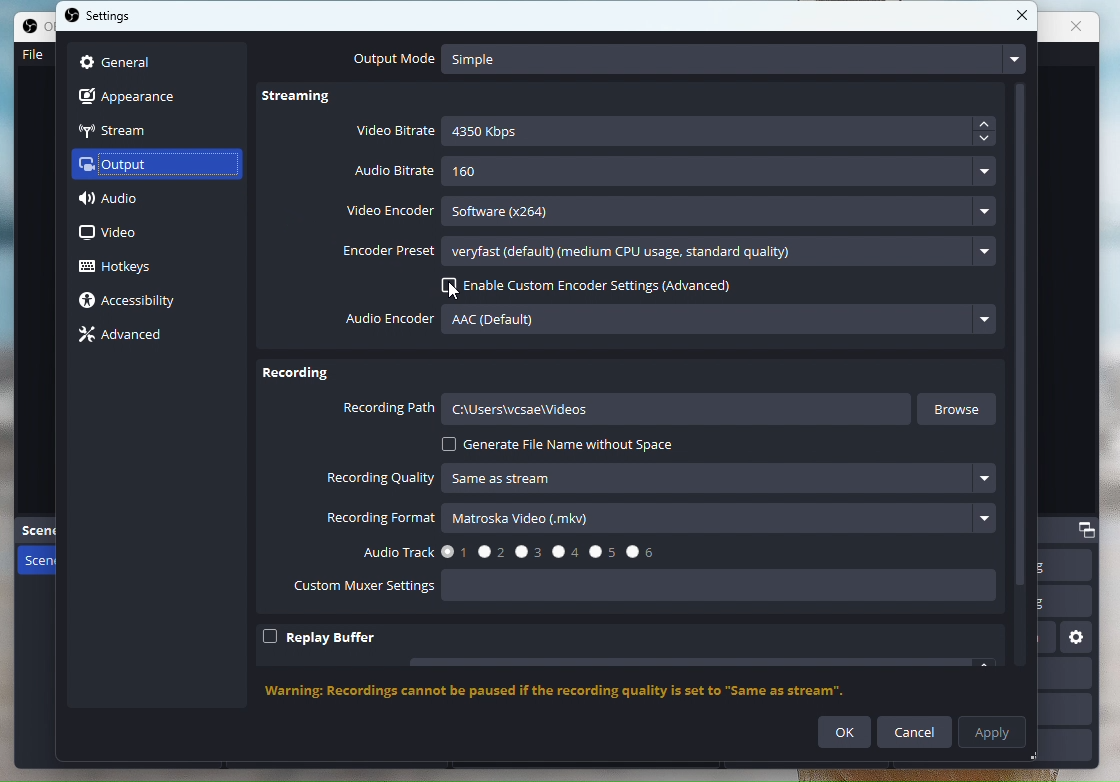 The width and height of the screenshot is (1120, 782). I want to click on Audio Encoder, so click(673, 321).